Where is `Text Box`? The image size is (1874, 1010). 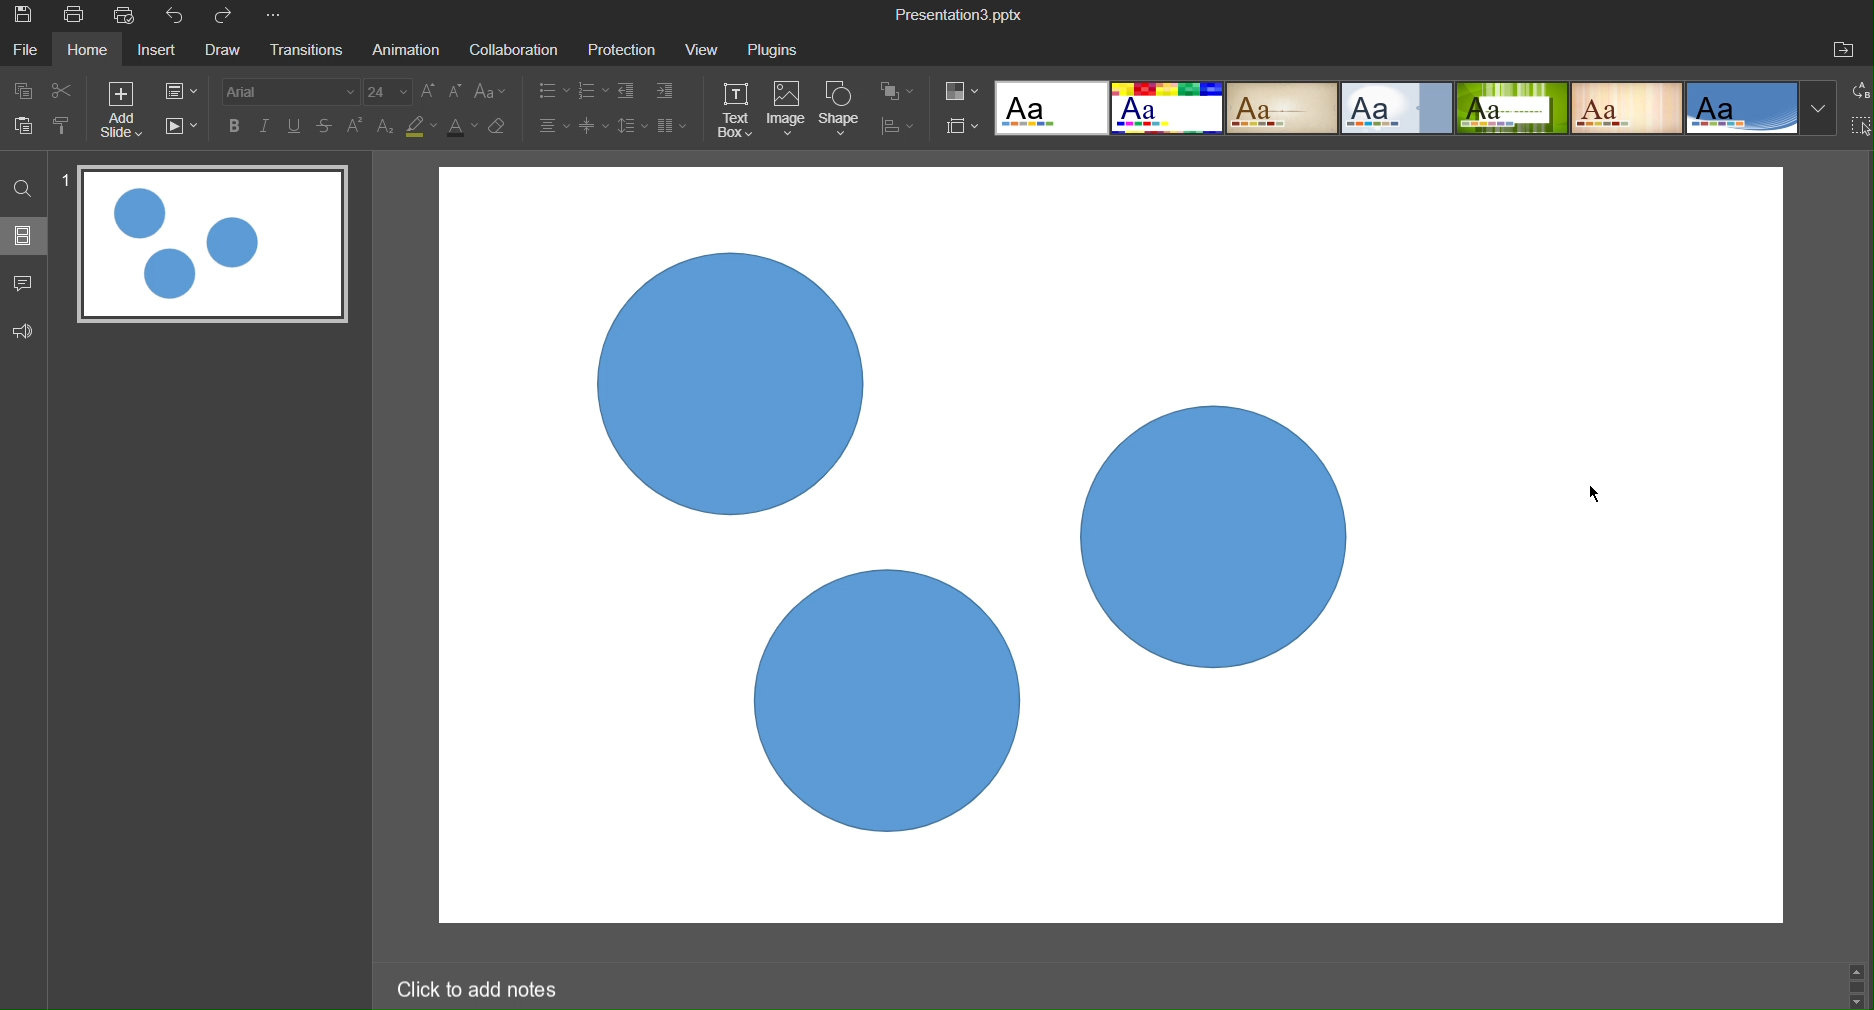 Text Box is located at coordinates (737, 111).